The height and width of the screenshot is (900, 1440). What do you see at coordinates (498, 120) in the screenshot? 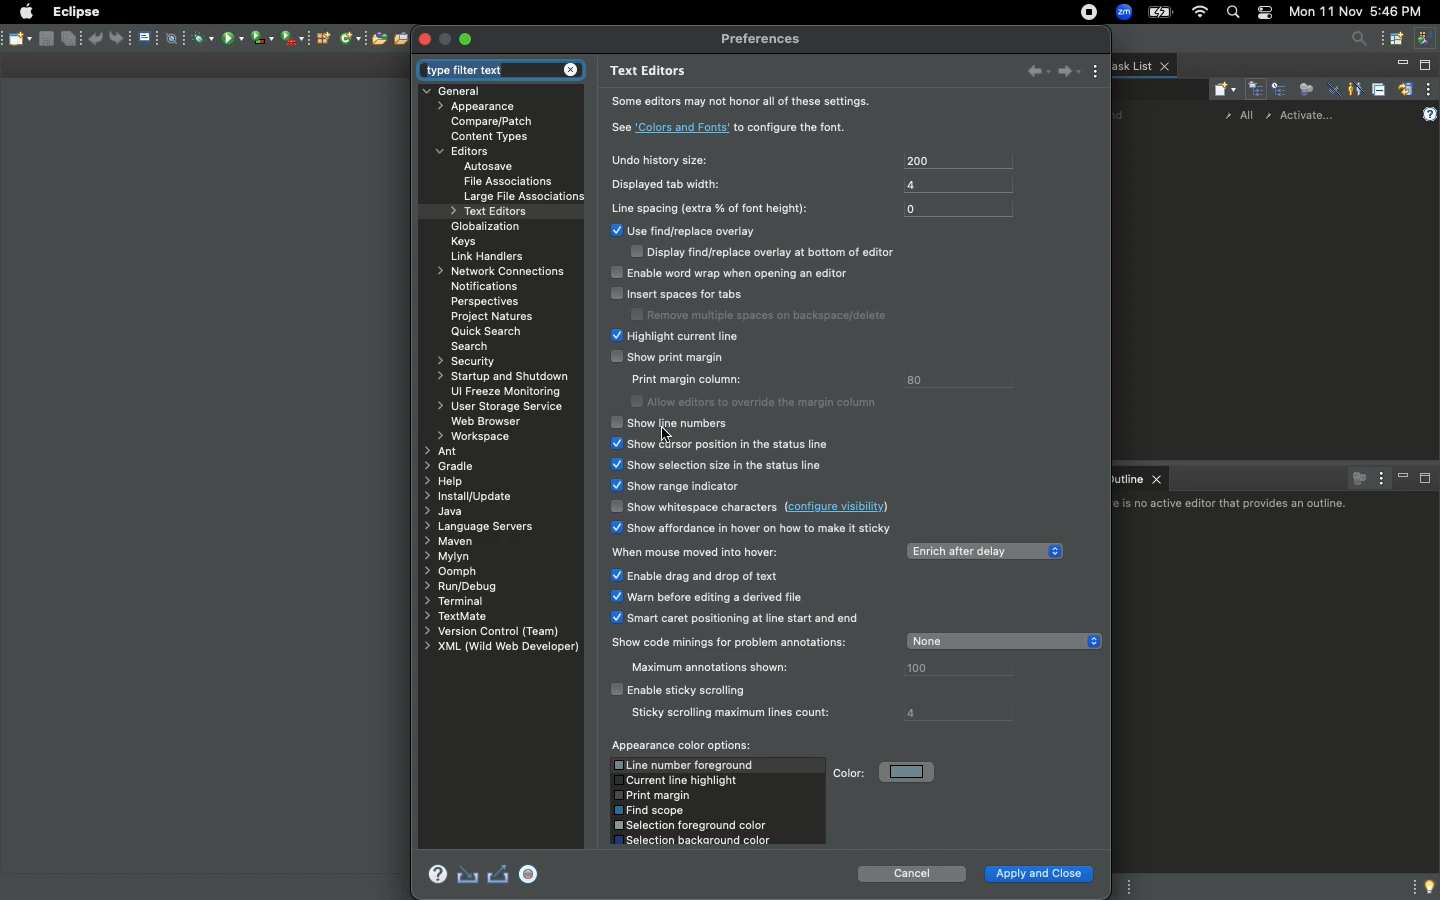
I see `Compare patch` at bounding box center [498, 120].